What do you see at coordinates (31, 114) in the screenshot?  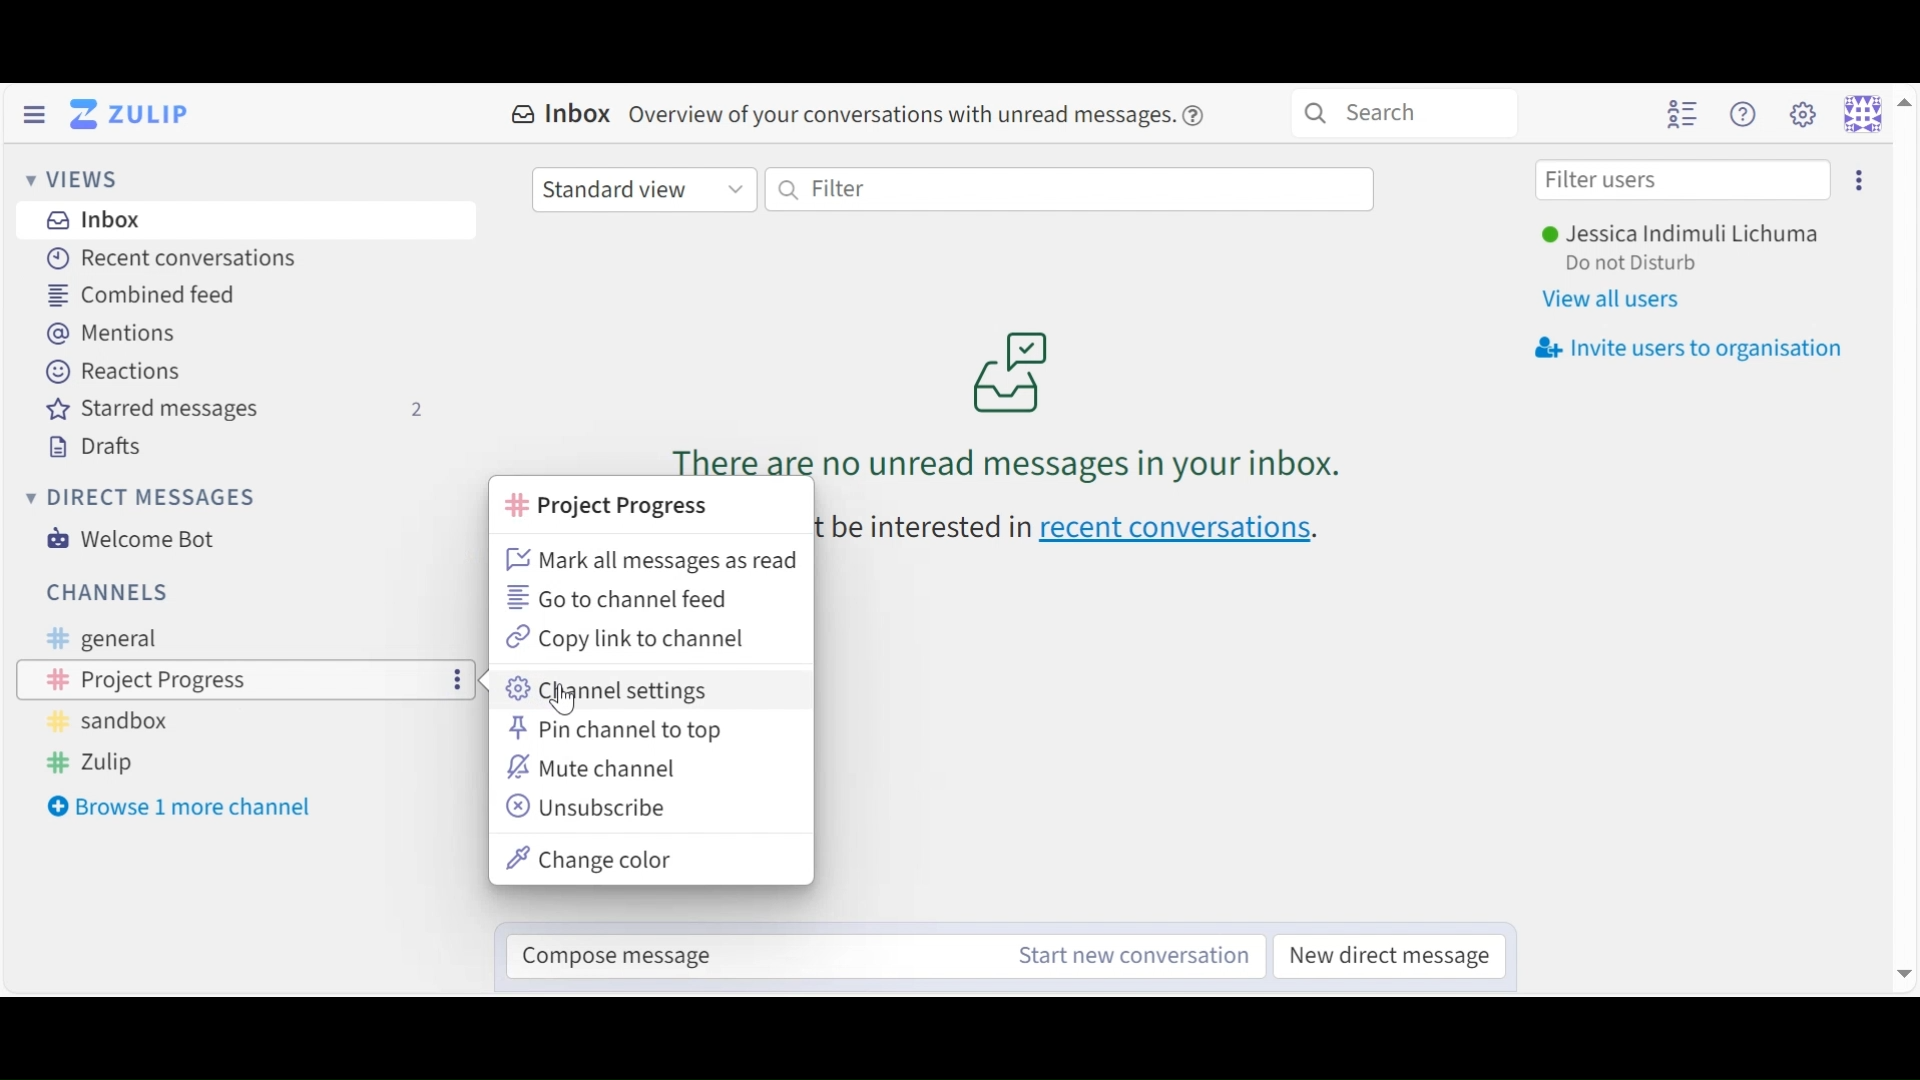 I see `Hide Left Sidebar` at bounding box center [31, 114].